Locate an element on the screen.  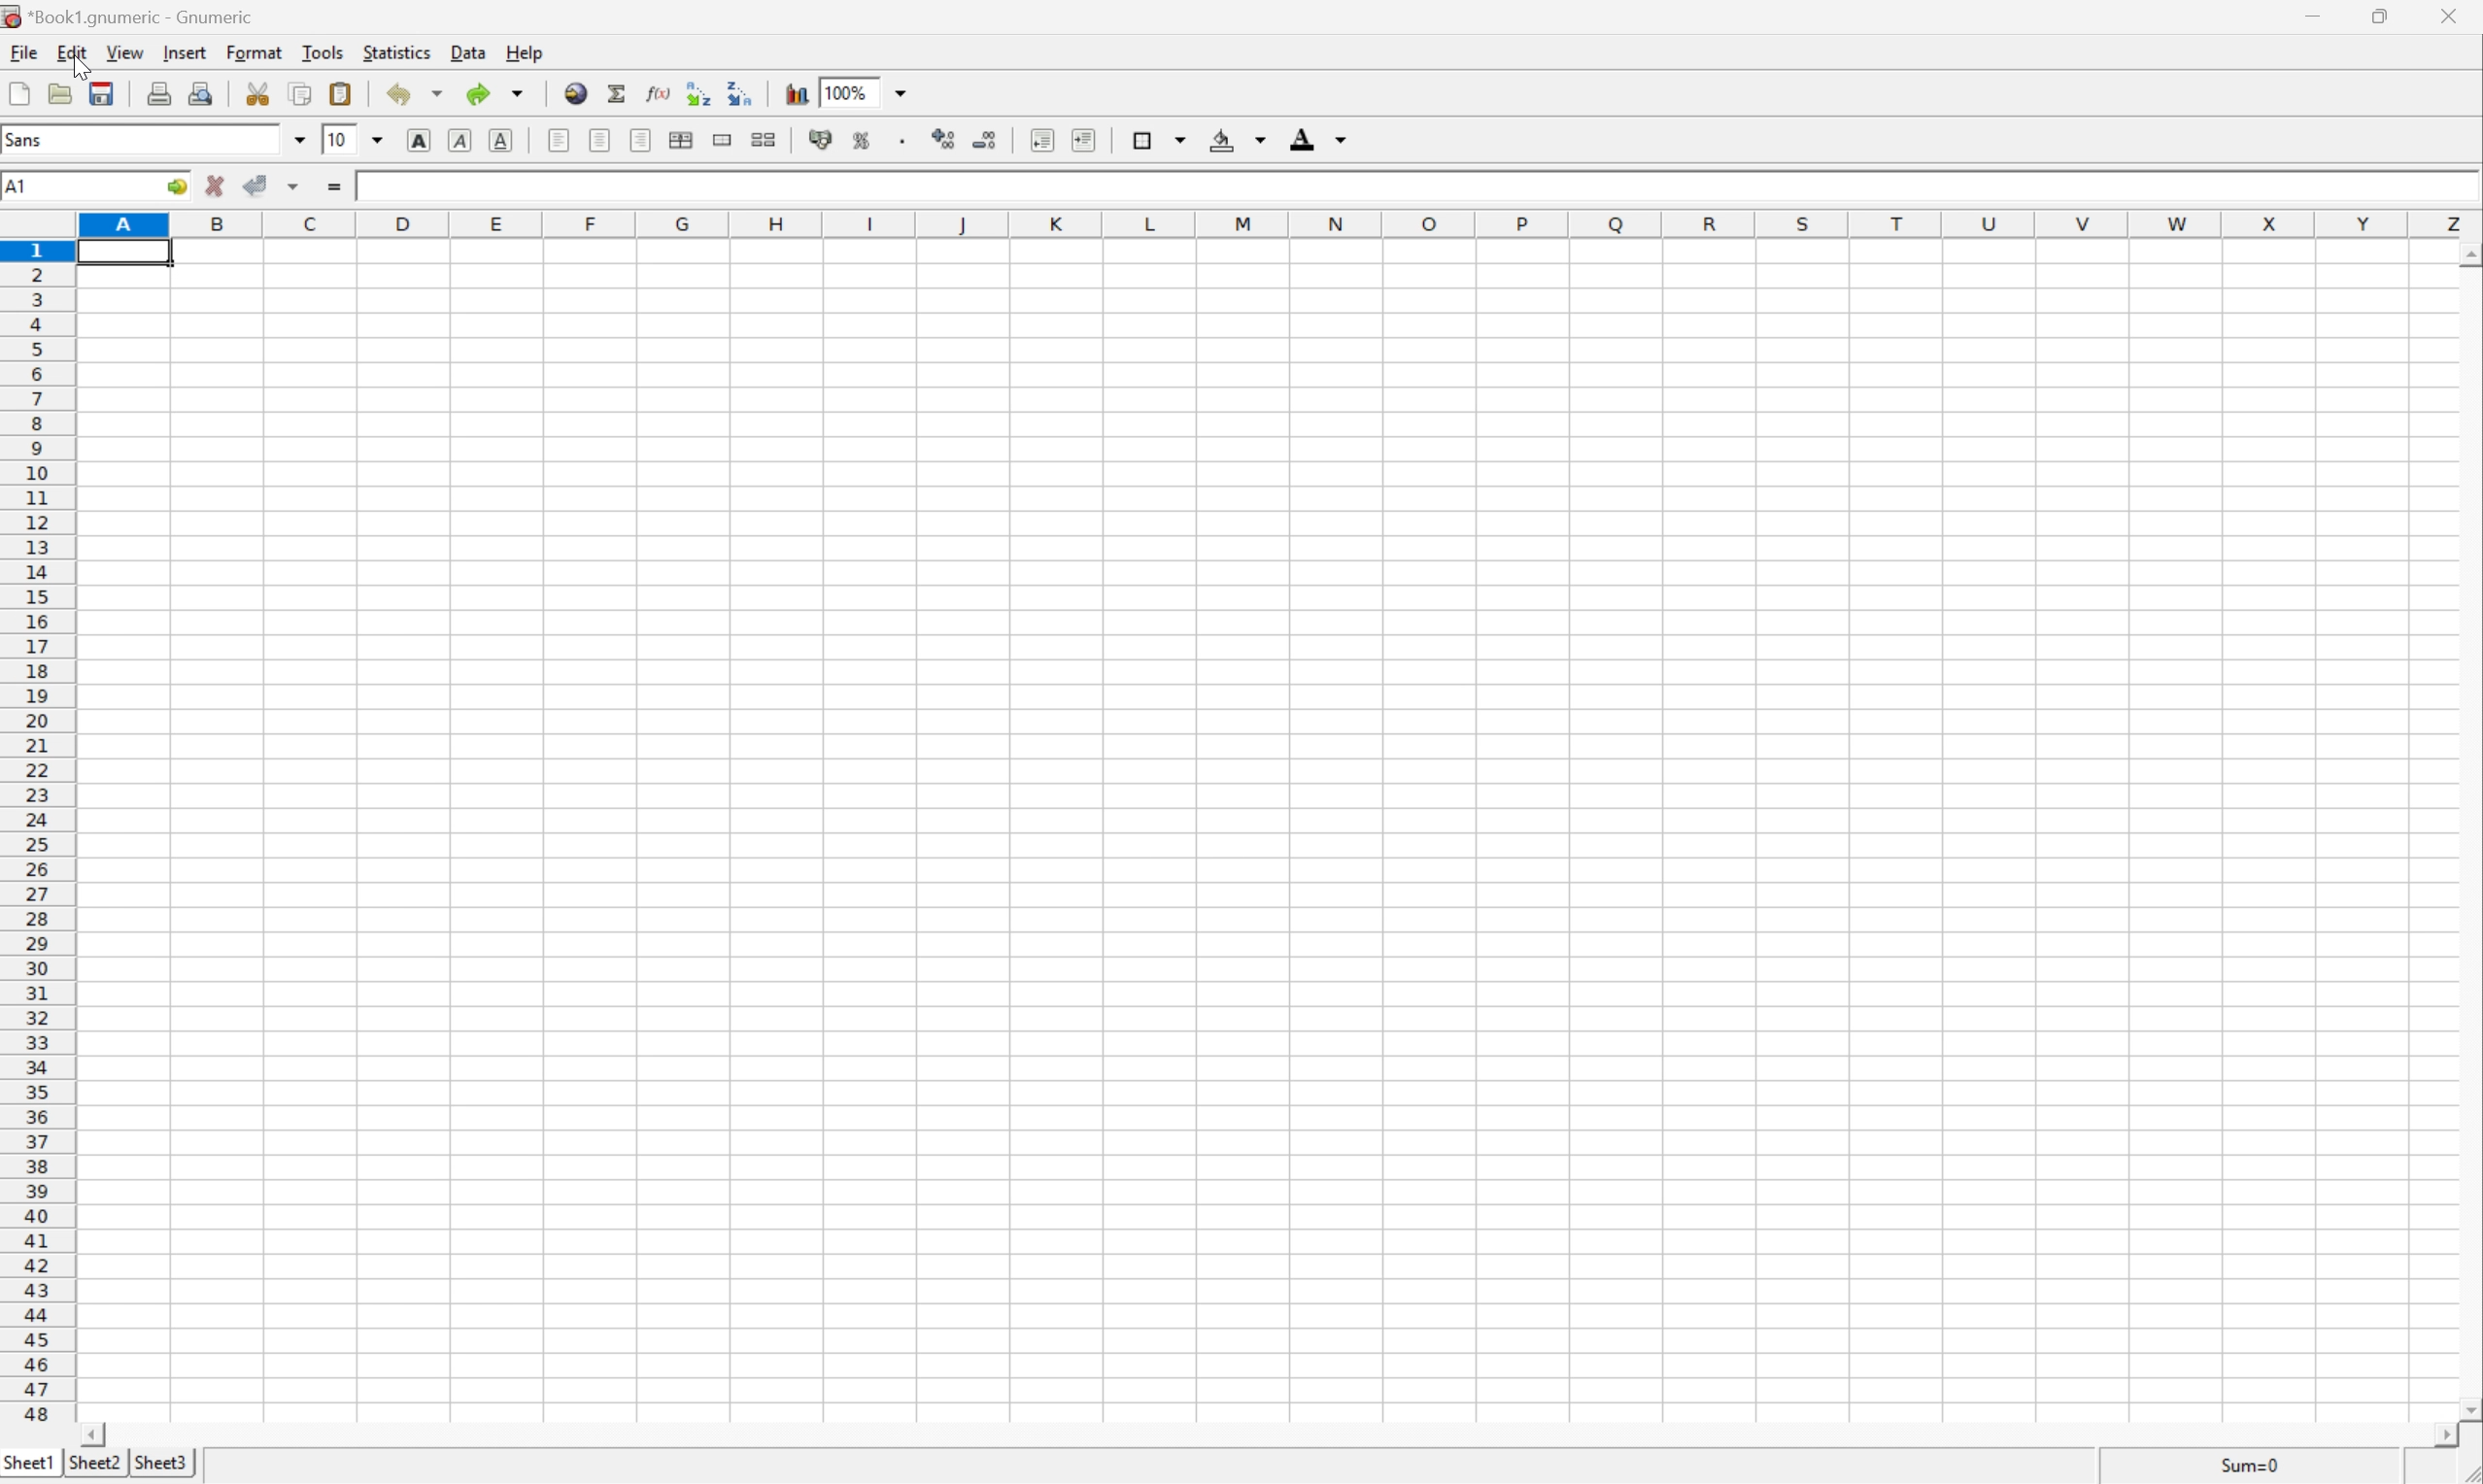
sheet2 is located at coordinates (92, 1470).